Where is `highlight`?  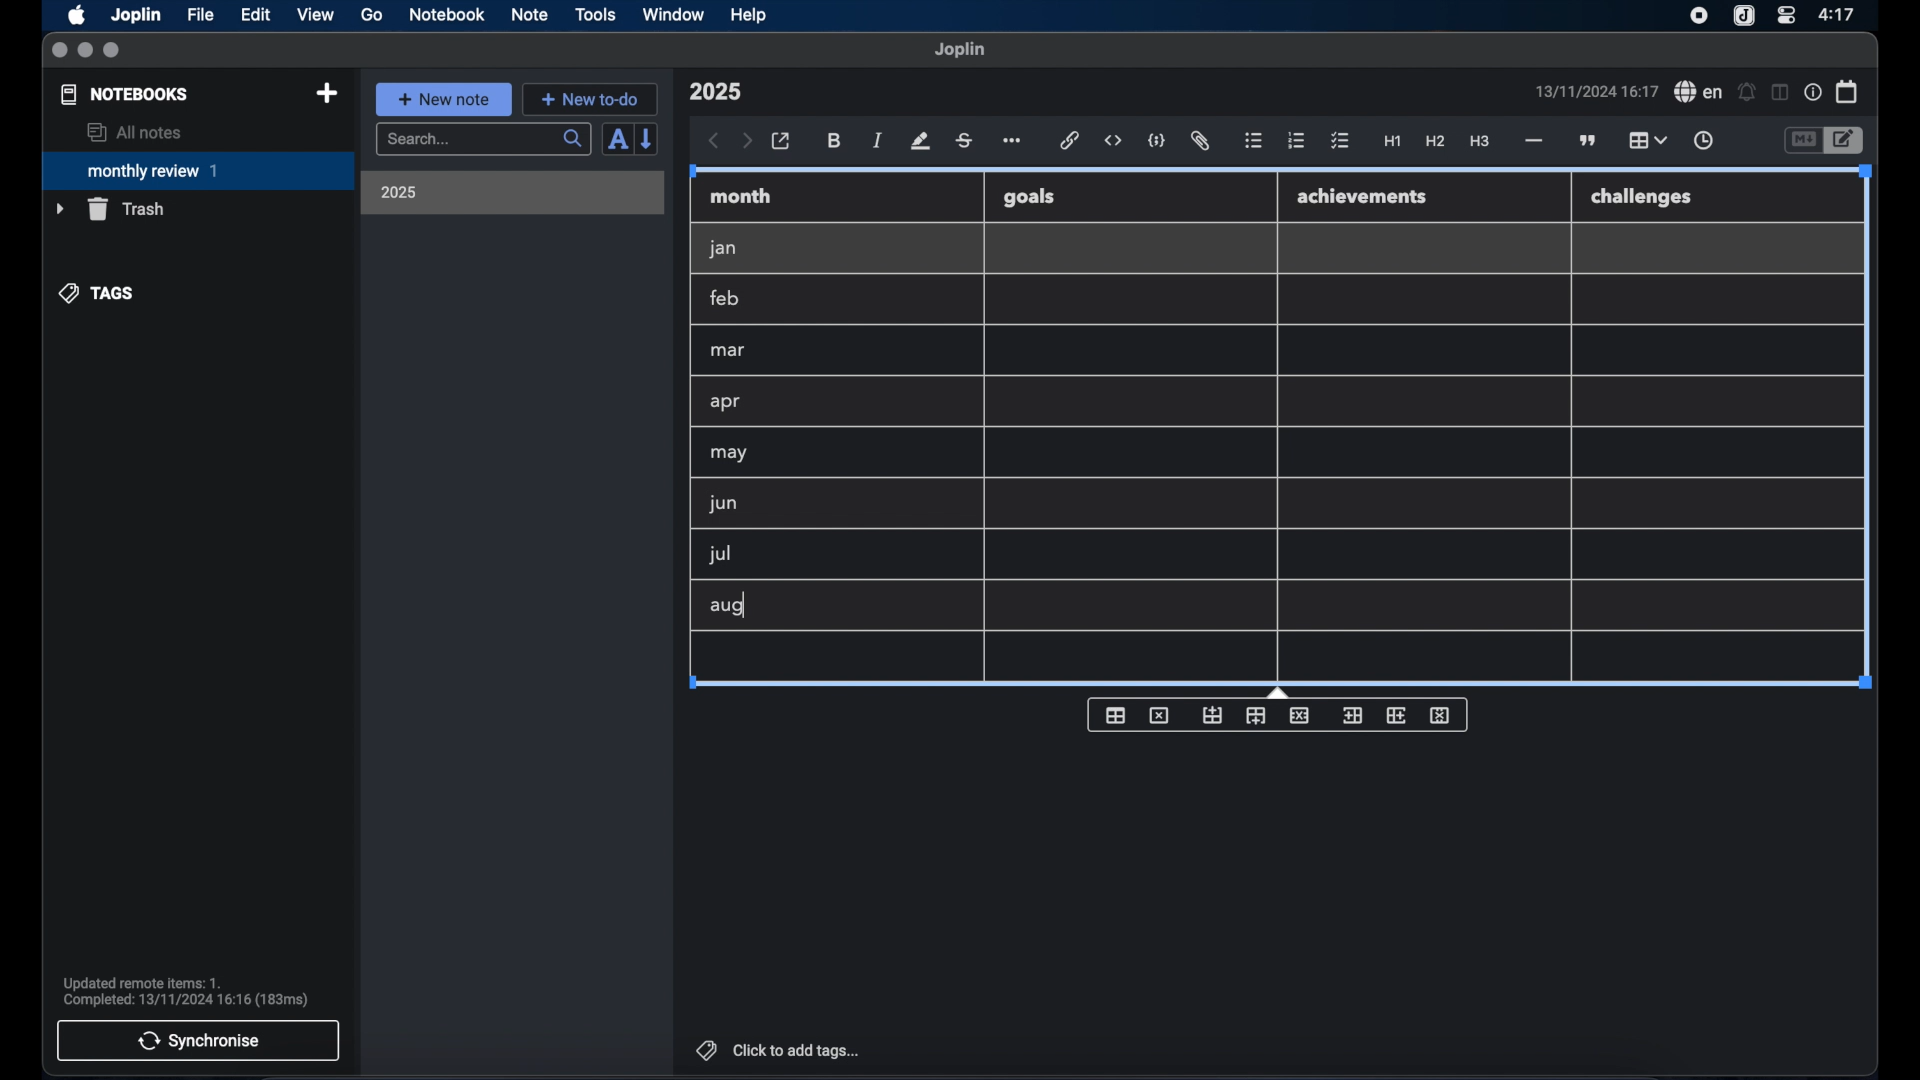
highlight is located at coordinates (920, 141).